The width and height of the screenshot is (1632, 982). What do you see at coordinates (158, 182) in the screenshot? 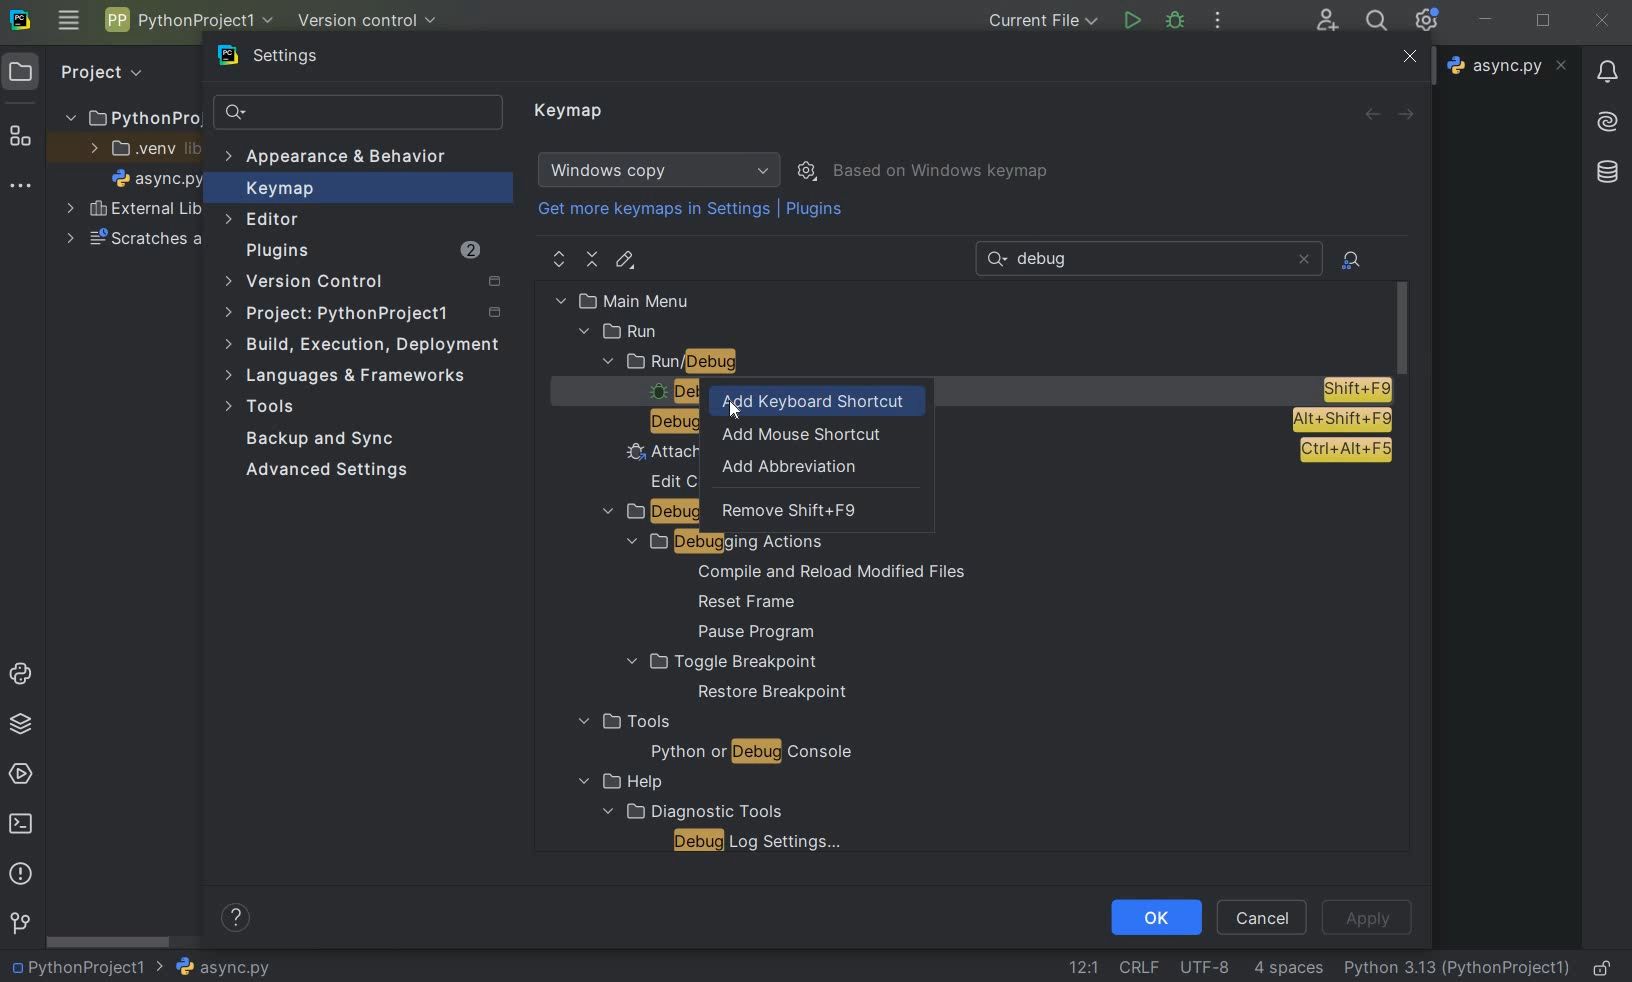
I see `file name` at bounding box center [158, 182].